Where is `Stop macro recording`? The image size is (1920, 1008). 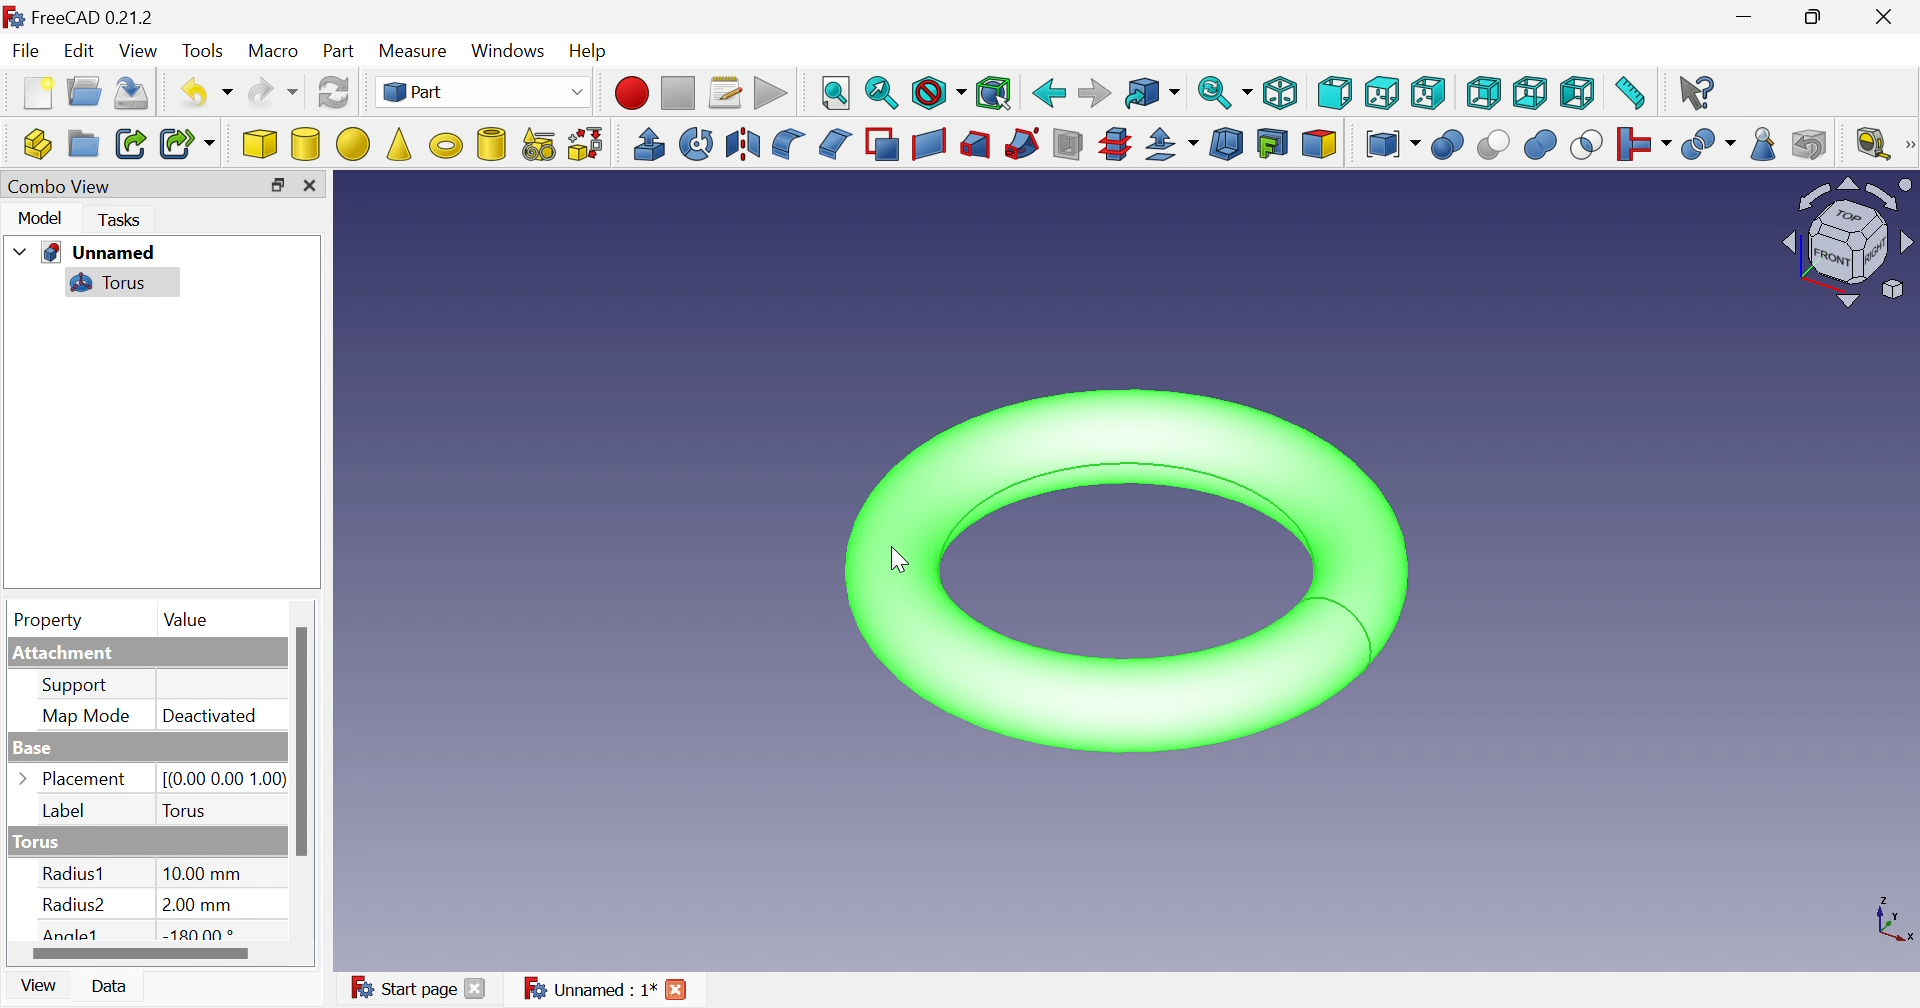
Stop macro recording is located at coordinates (679, 92).